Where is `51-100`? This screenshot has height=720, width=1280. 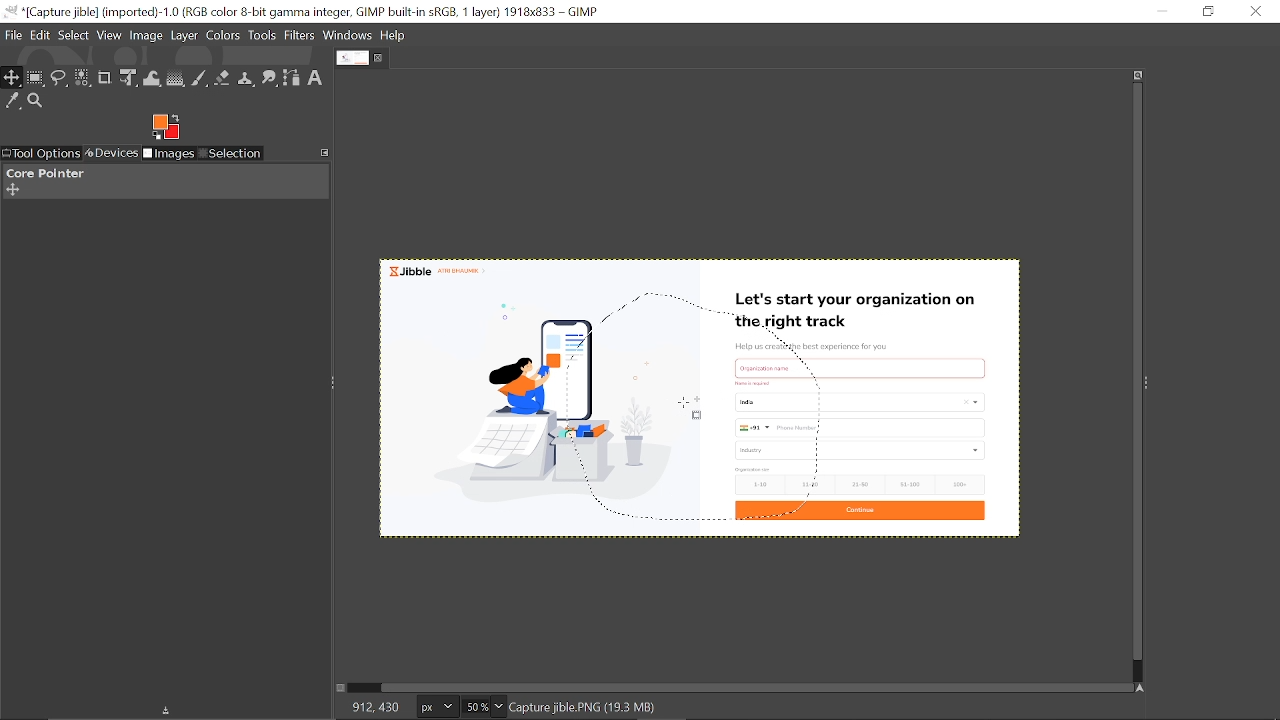 51-100 is located at coordinates (909, 485).